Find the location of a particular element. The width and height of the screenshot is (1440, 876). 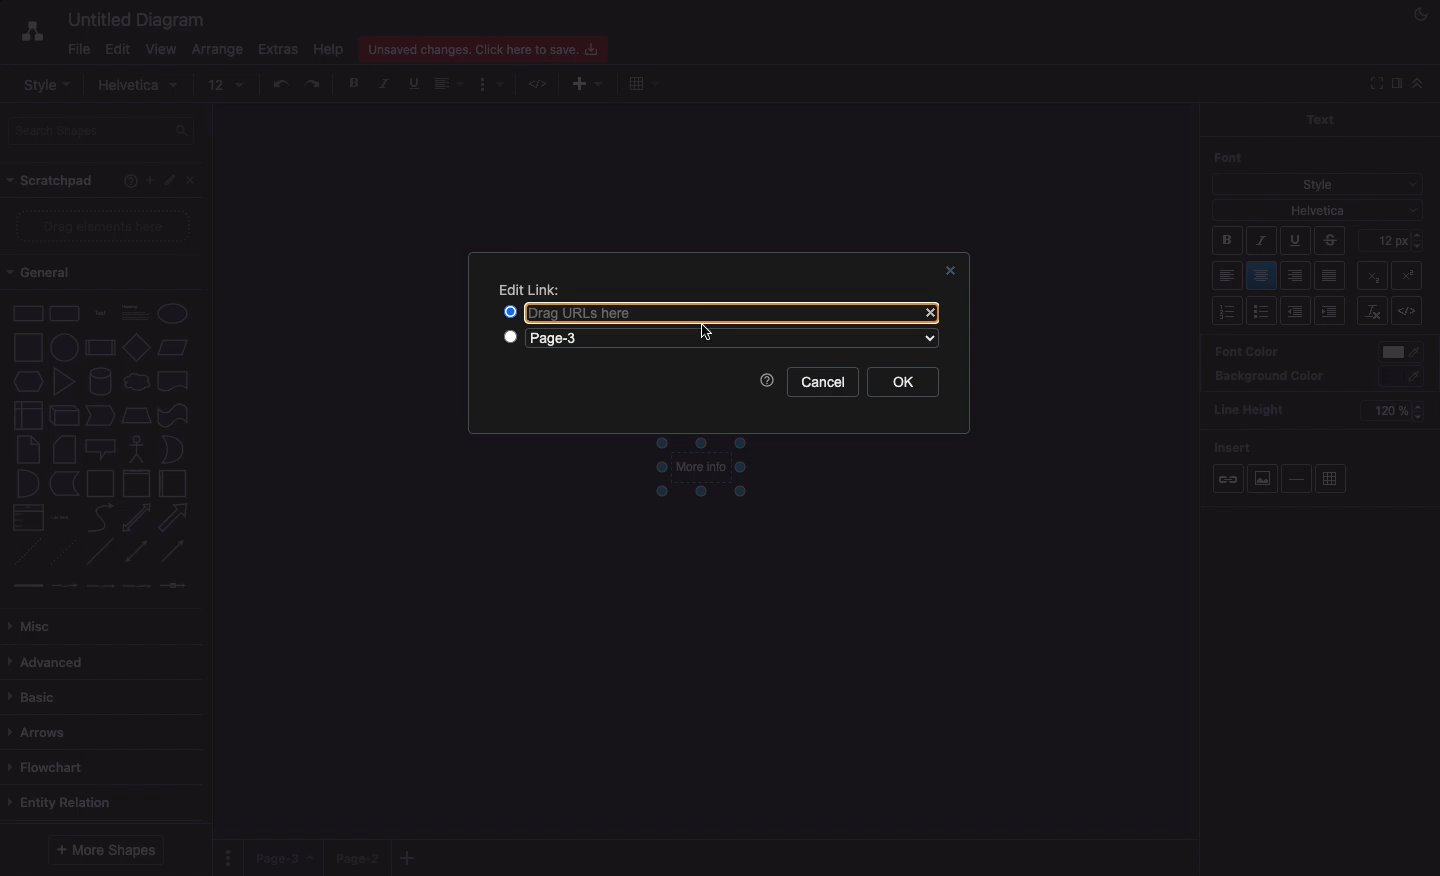

Sidebar is located at coordinates (1395, 84).